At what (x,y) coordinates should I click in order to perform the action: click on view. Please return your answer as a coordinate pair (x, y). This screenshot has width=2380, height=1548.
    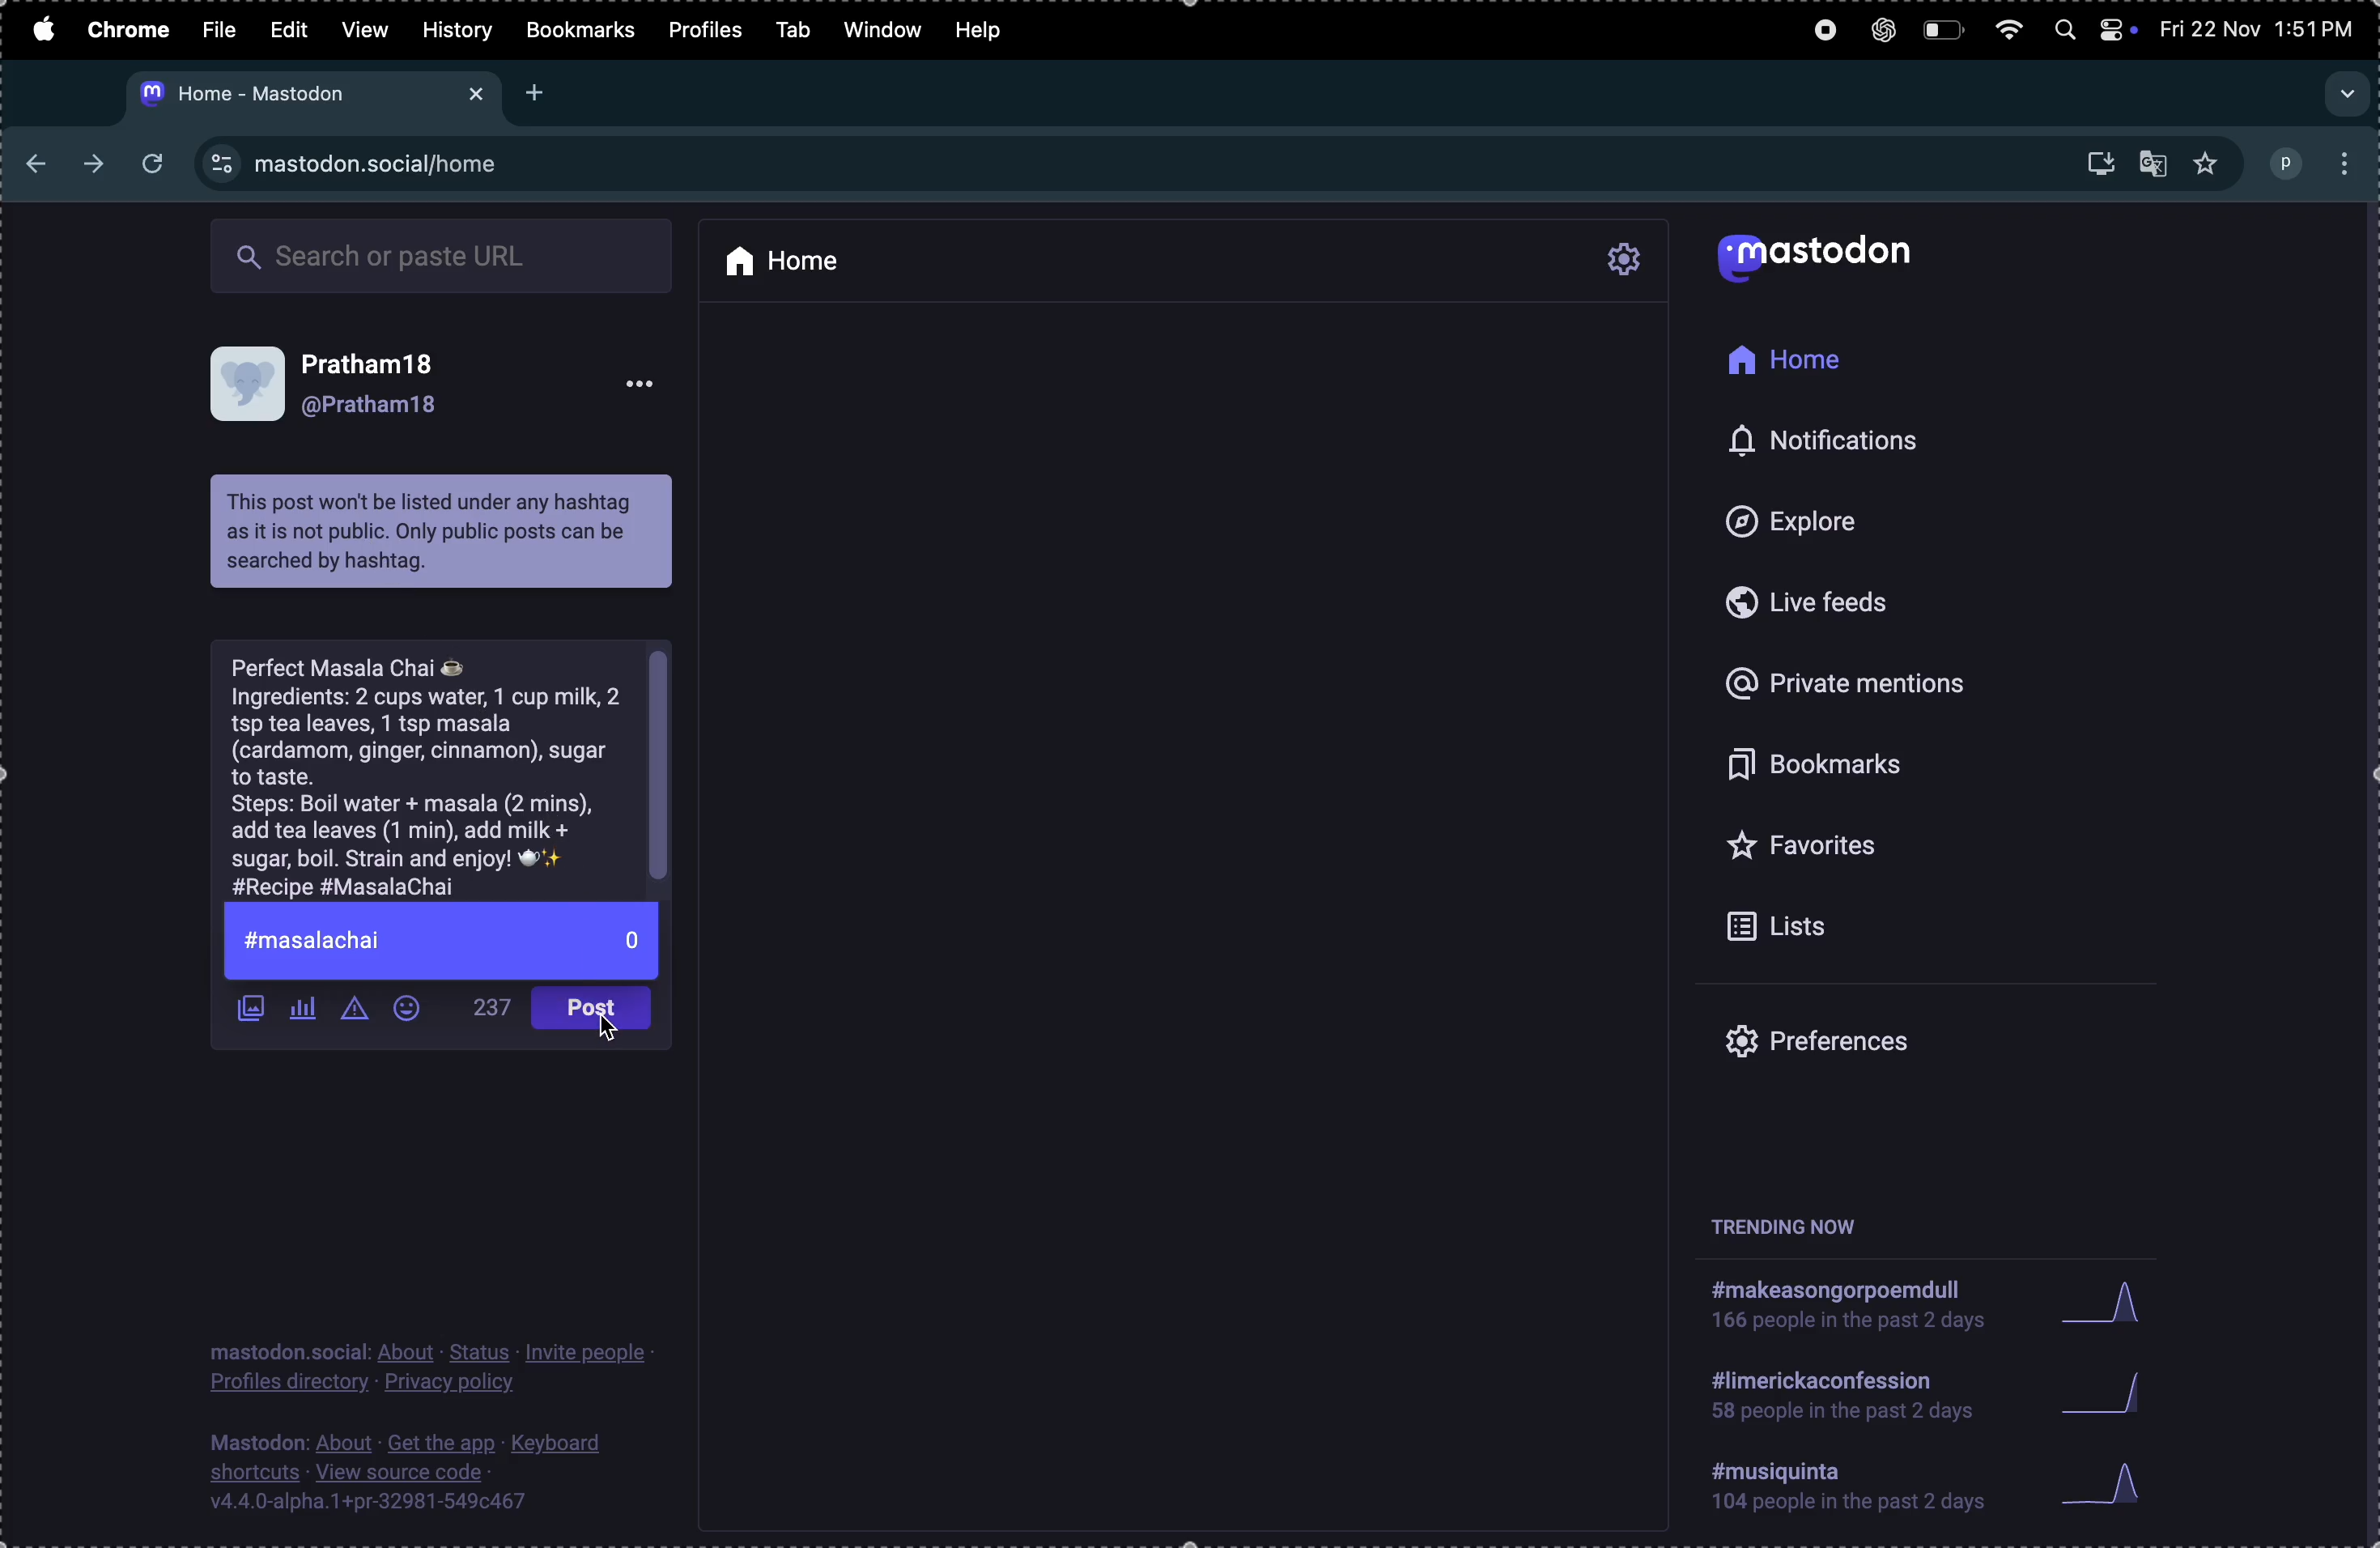
    Looking at the image, I should click on (366, 28).